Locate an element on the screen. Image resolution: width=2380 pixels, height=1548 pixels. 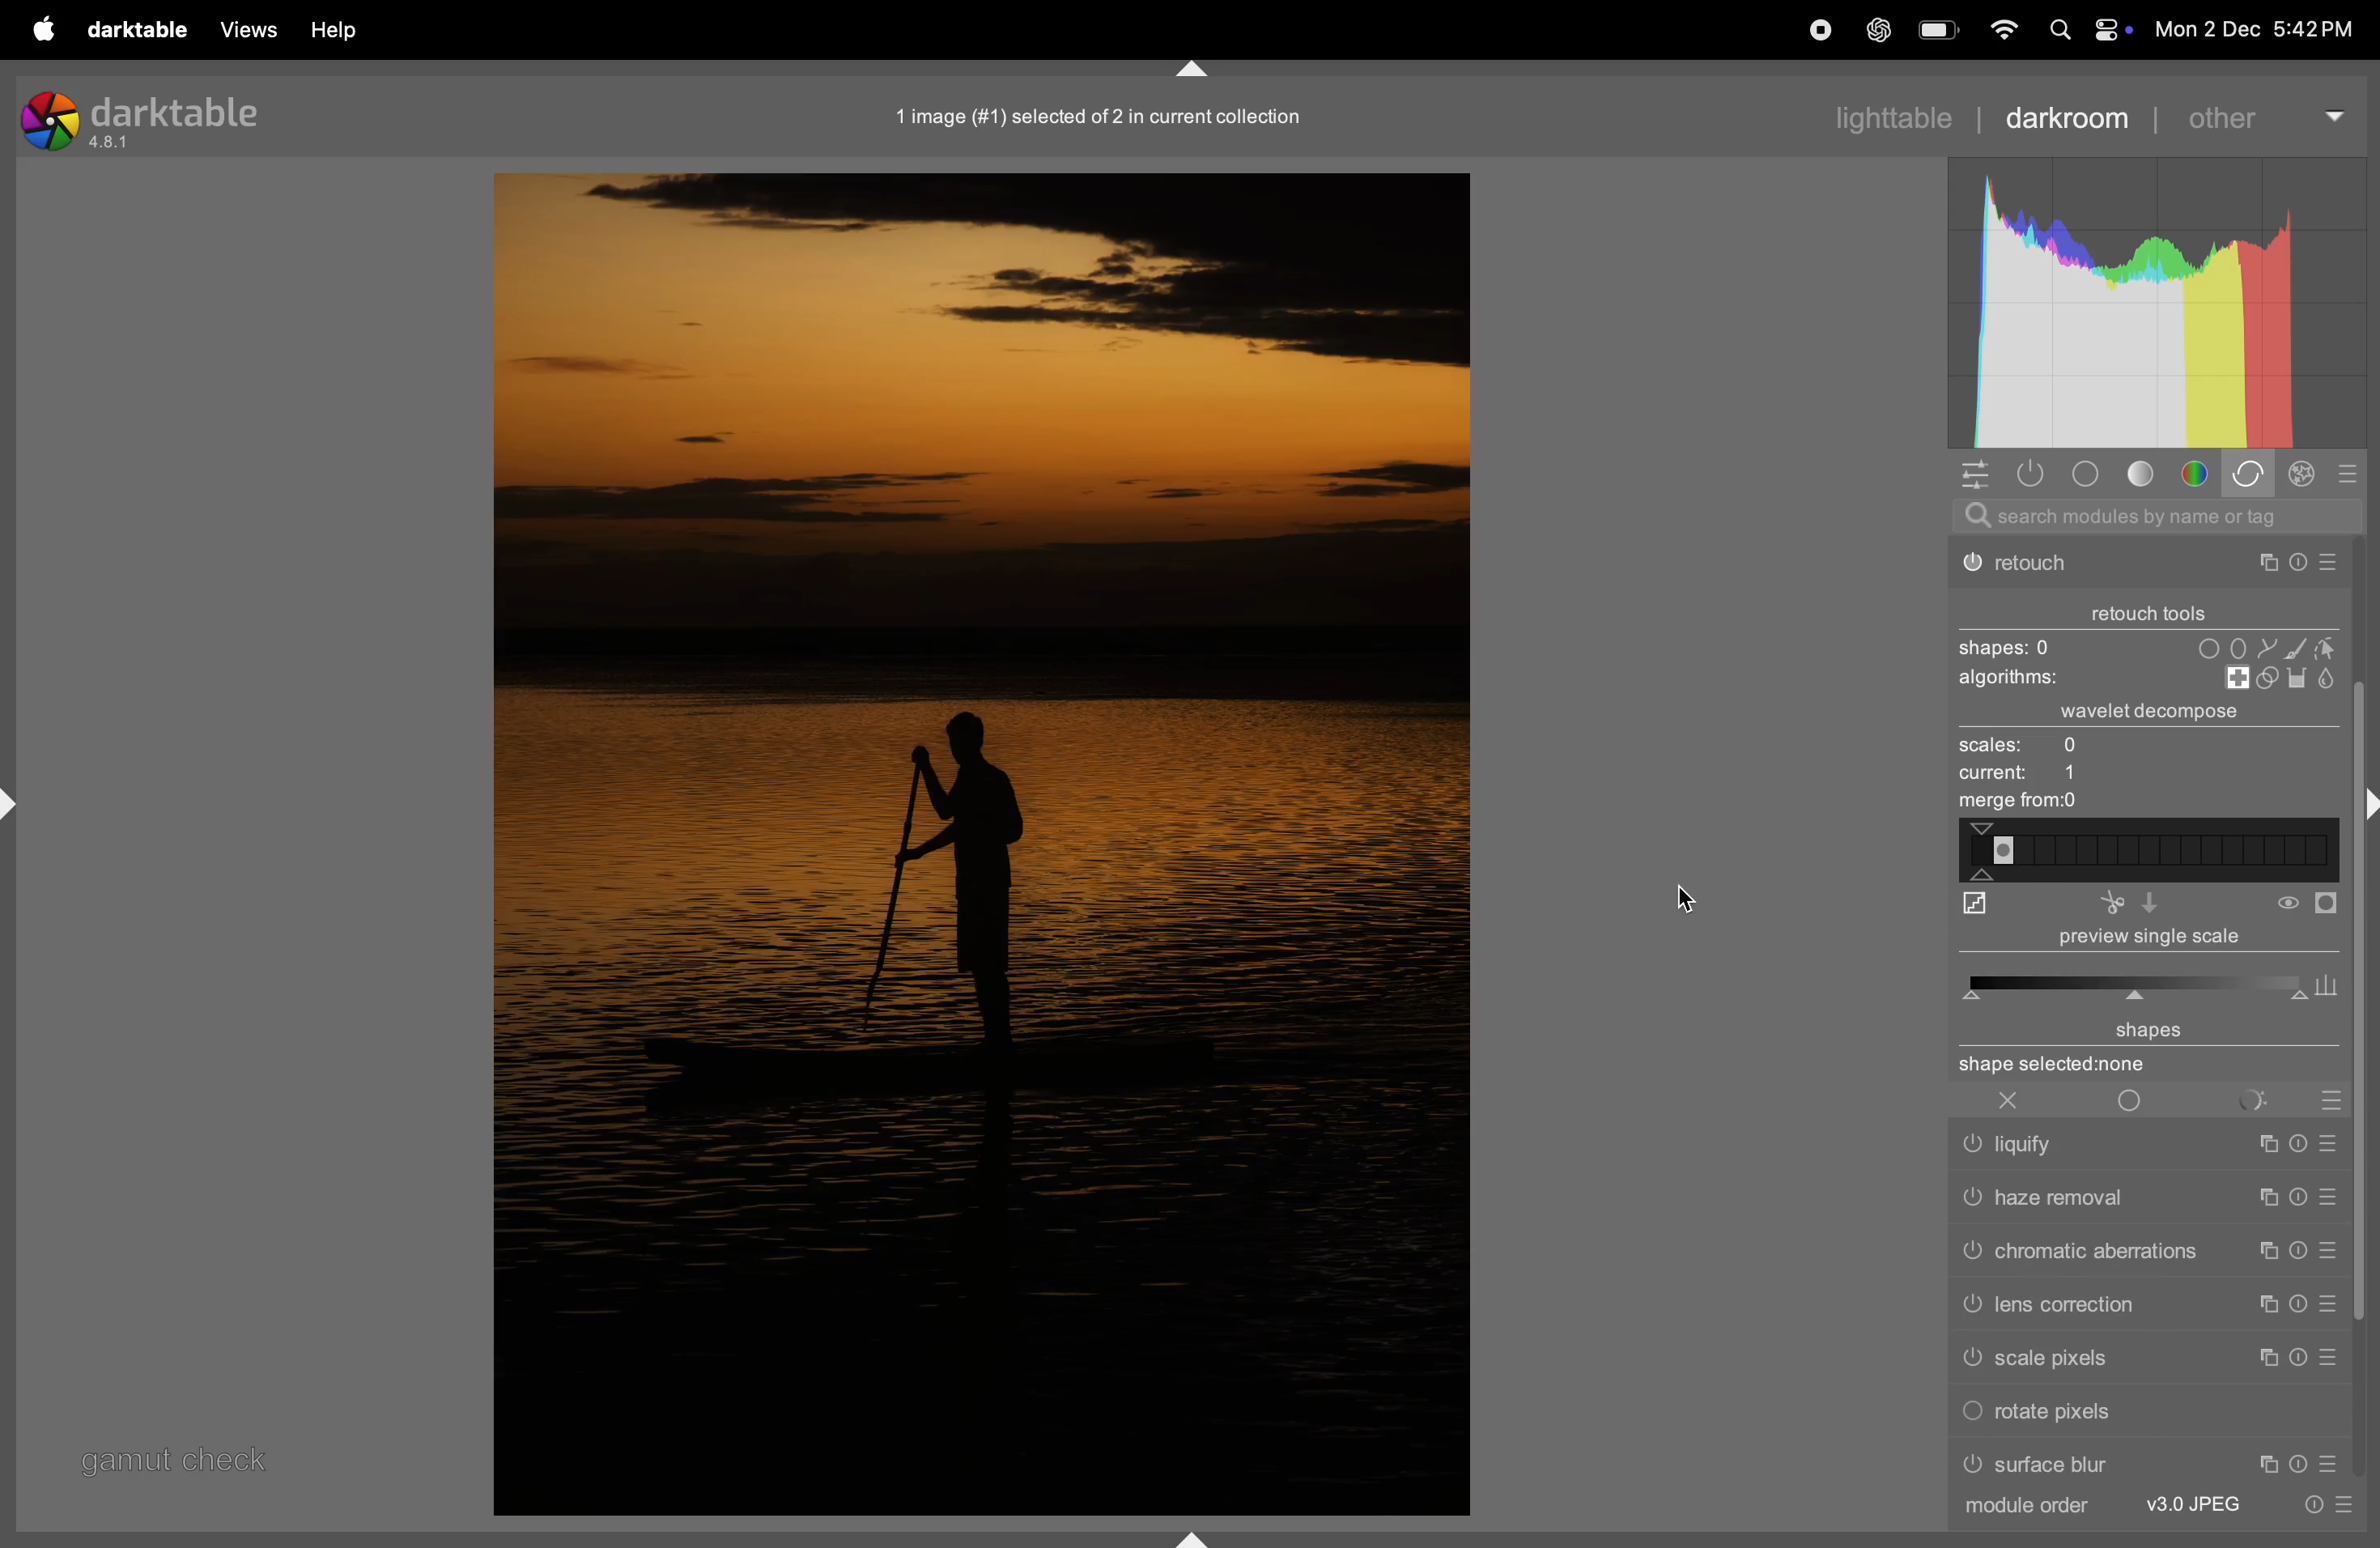
apple menu is located at coordinates (48, 30).